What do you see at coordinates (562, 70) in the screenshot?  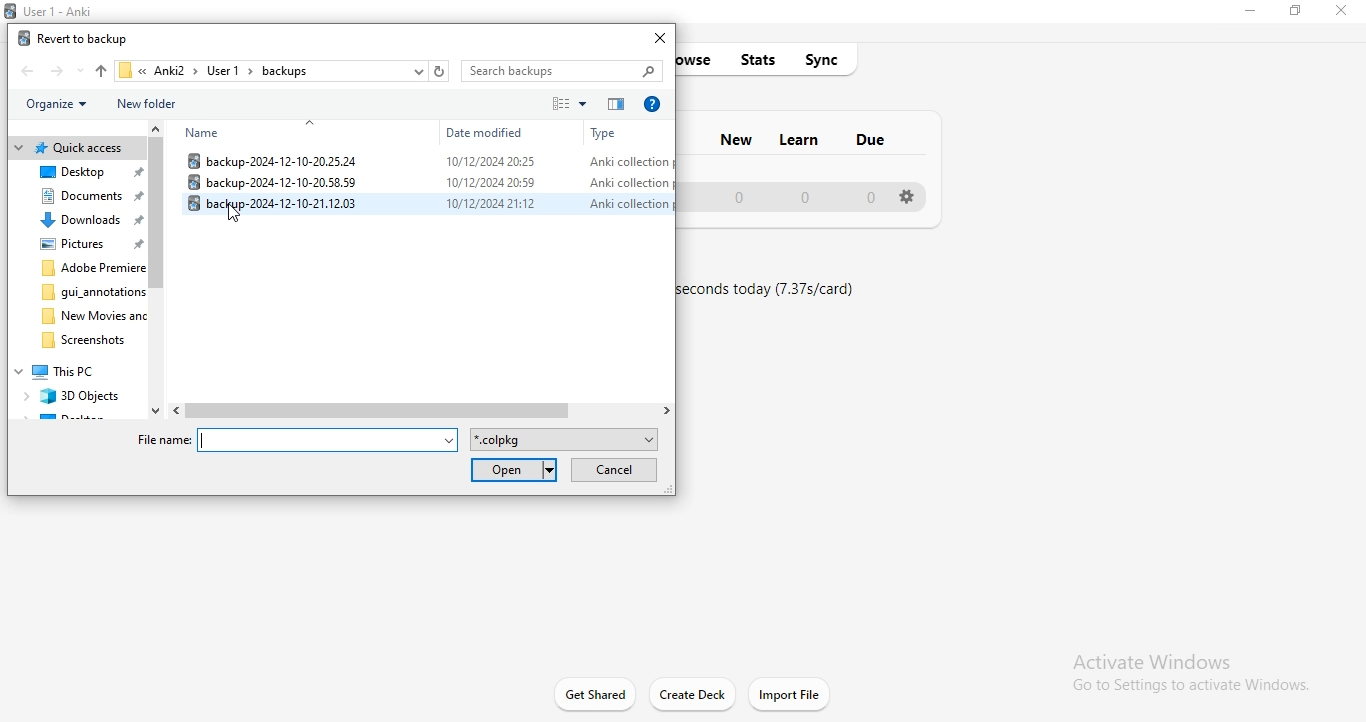 I see `search bar` at bounding box center [562, 70].